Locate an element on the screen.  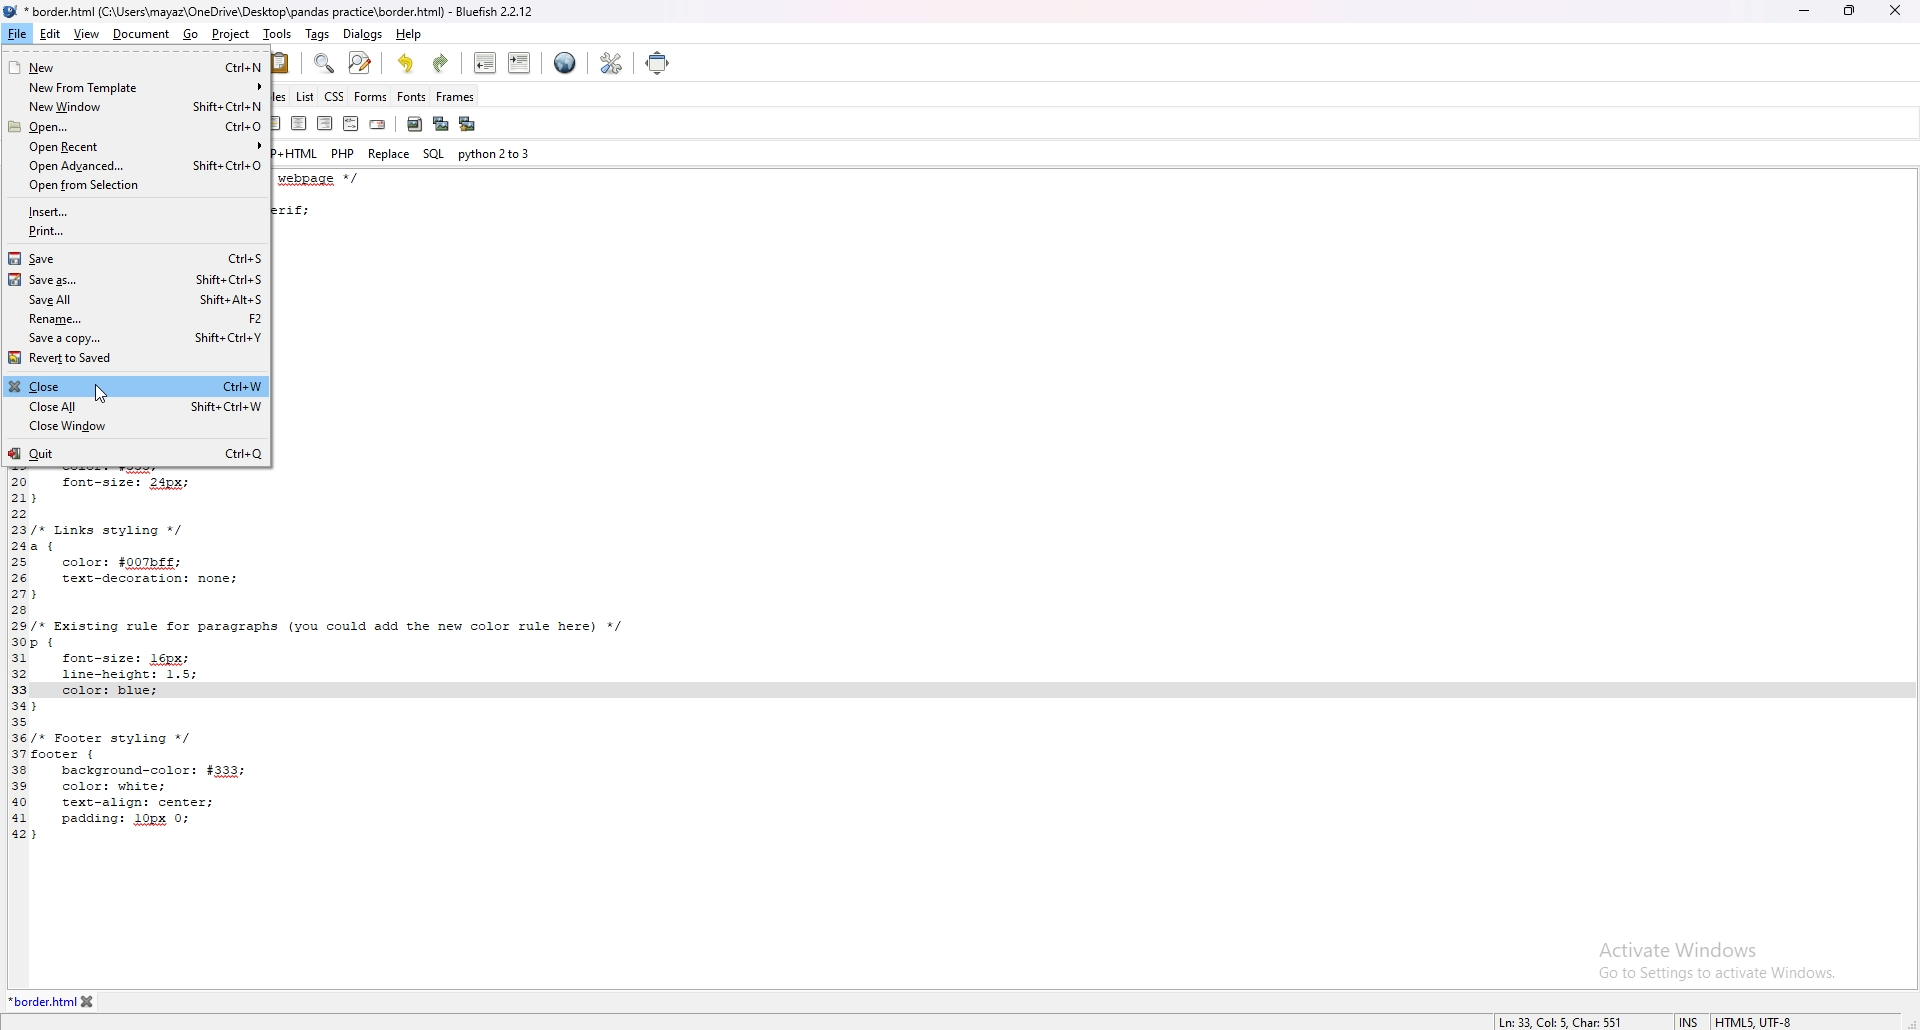
frames is located at coordinates (456, 95).